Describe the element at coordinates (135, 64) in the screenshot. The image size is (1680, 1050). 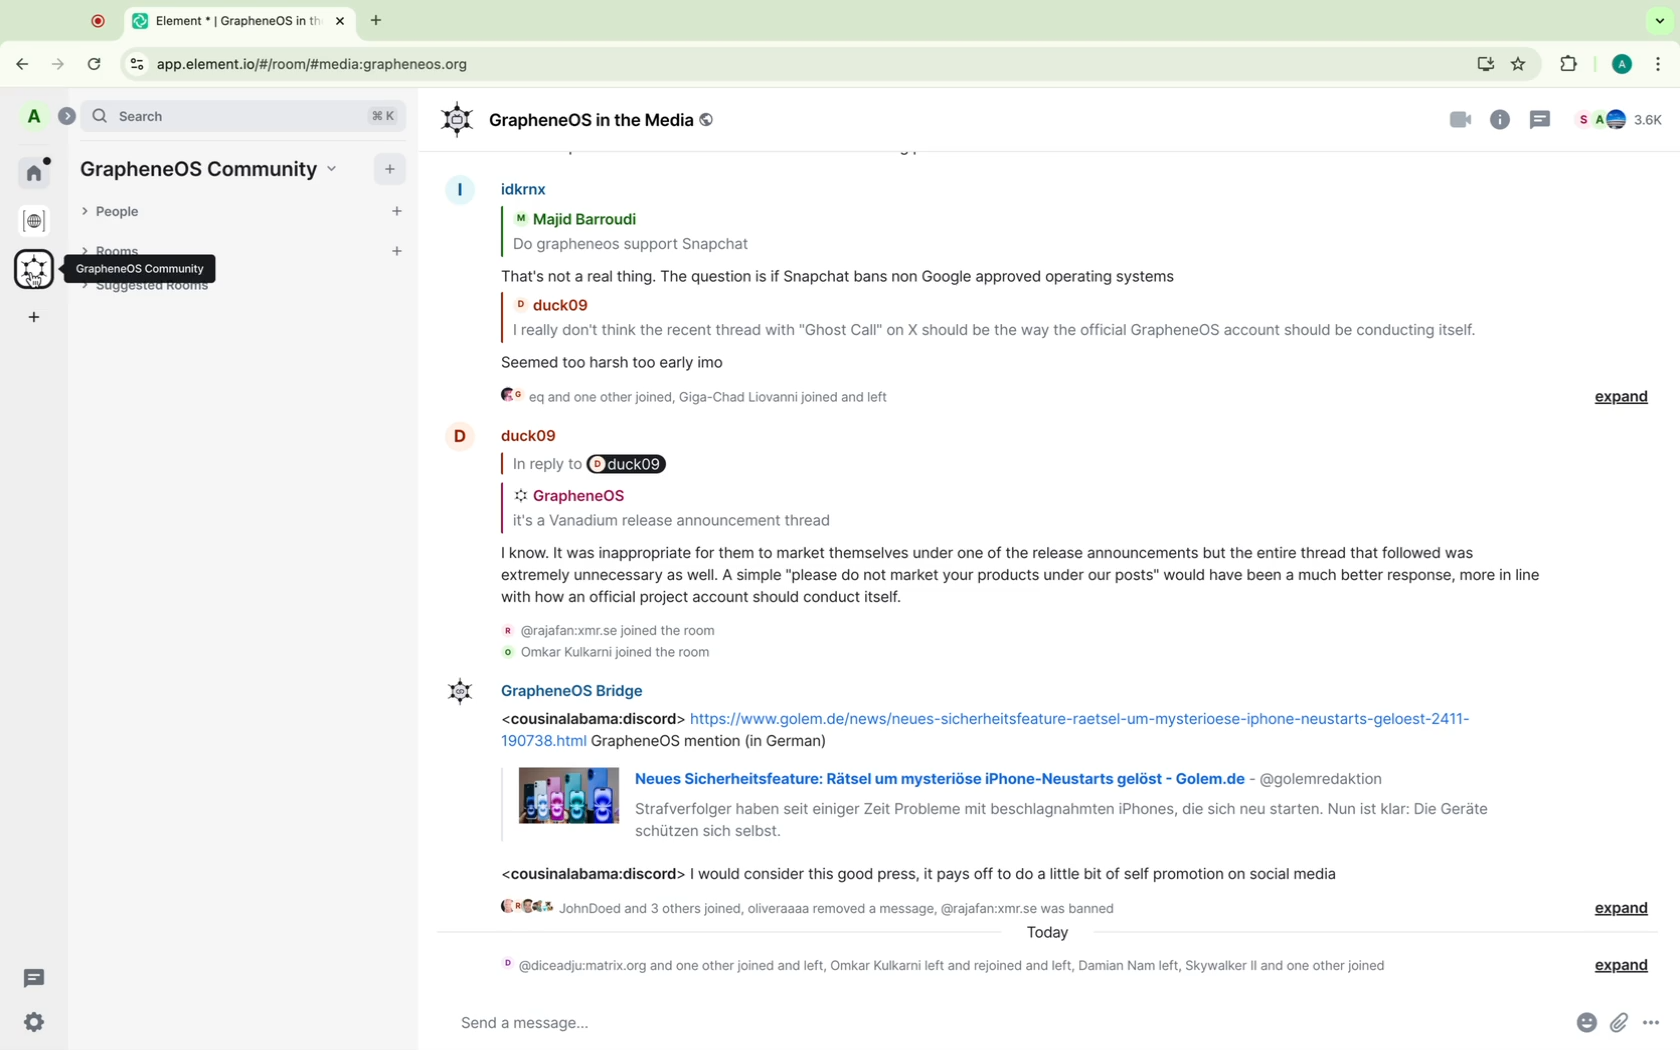
I see `view site information` at that location.